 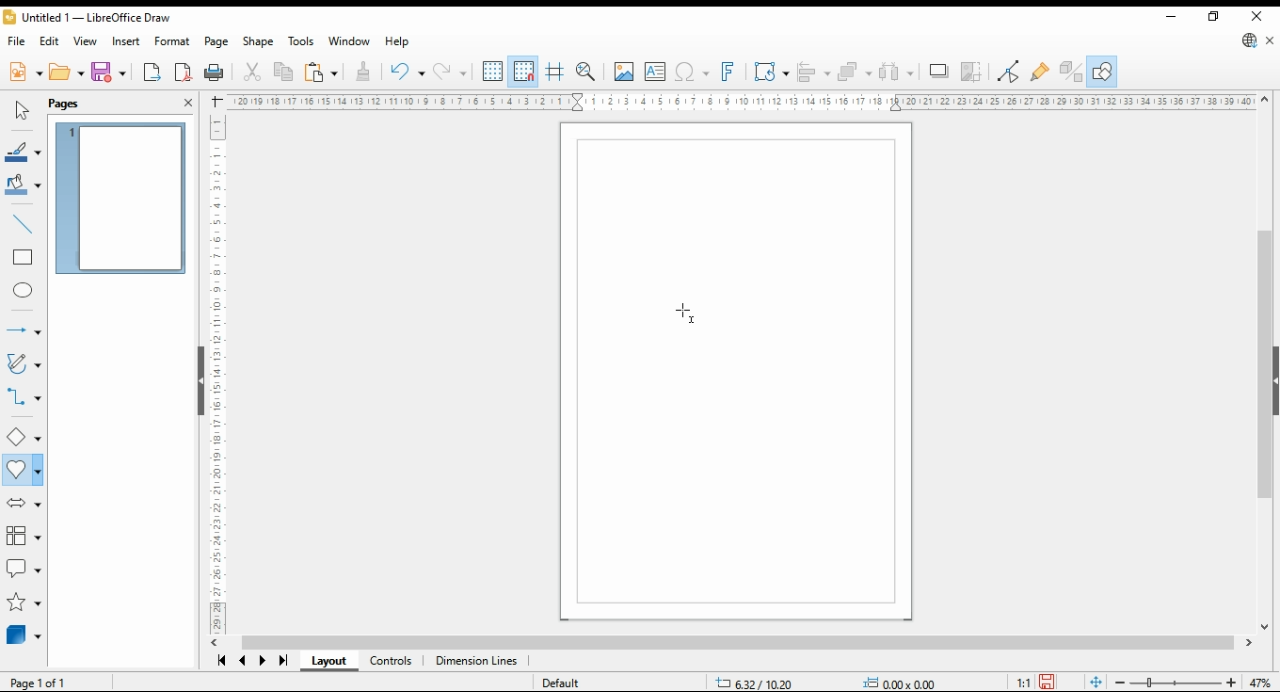 I want to click on insert, so click(x=126, y=42).